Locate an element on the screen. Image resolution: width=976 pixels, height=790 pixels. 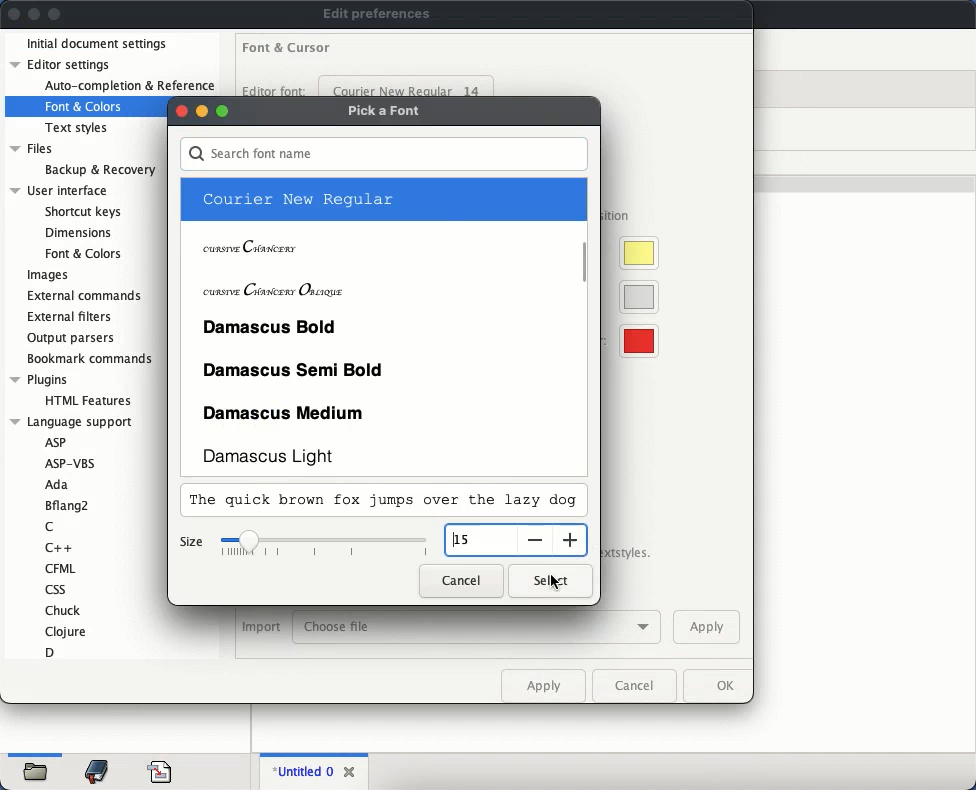
language support is located at coordinates (71, 422).